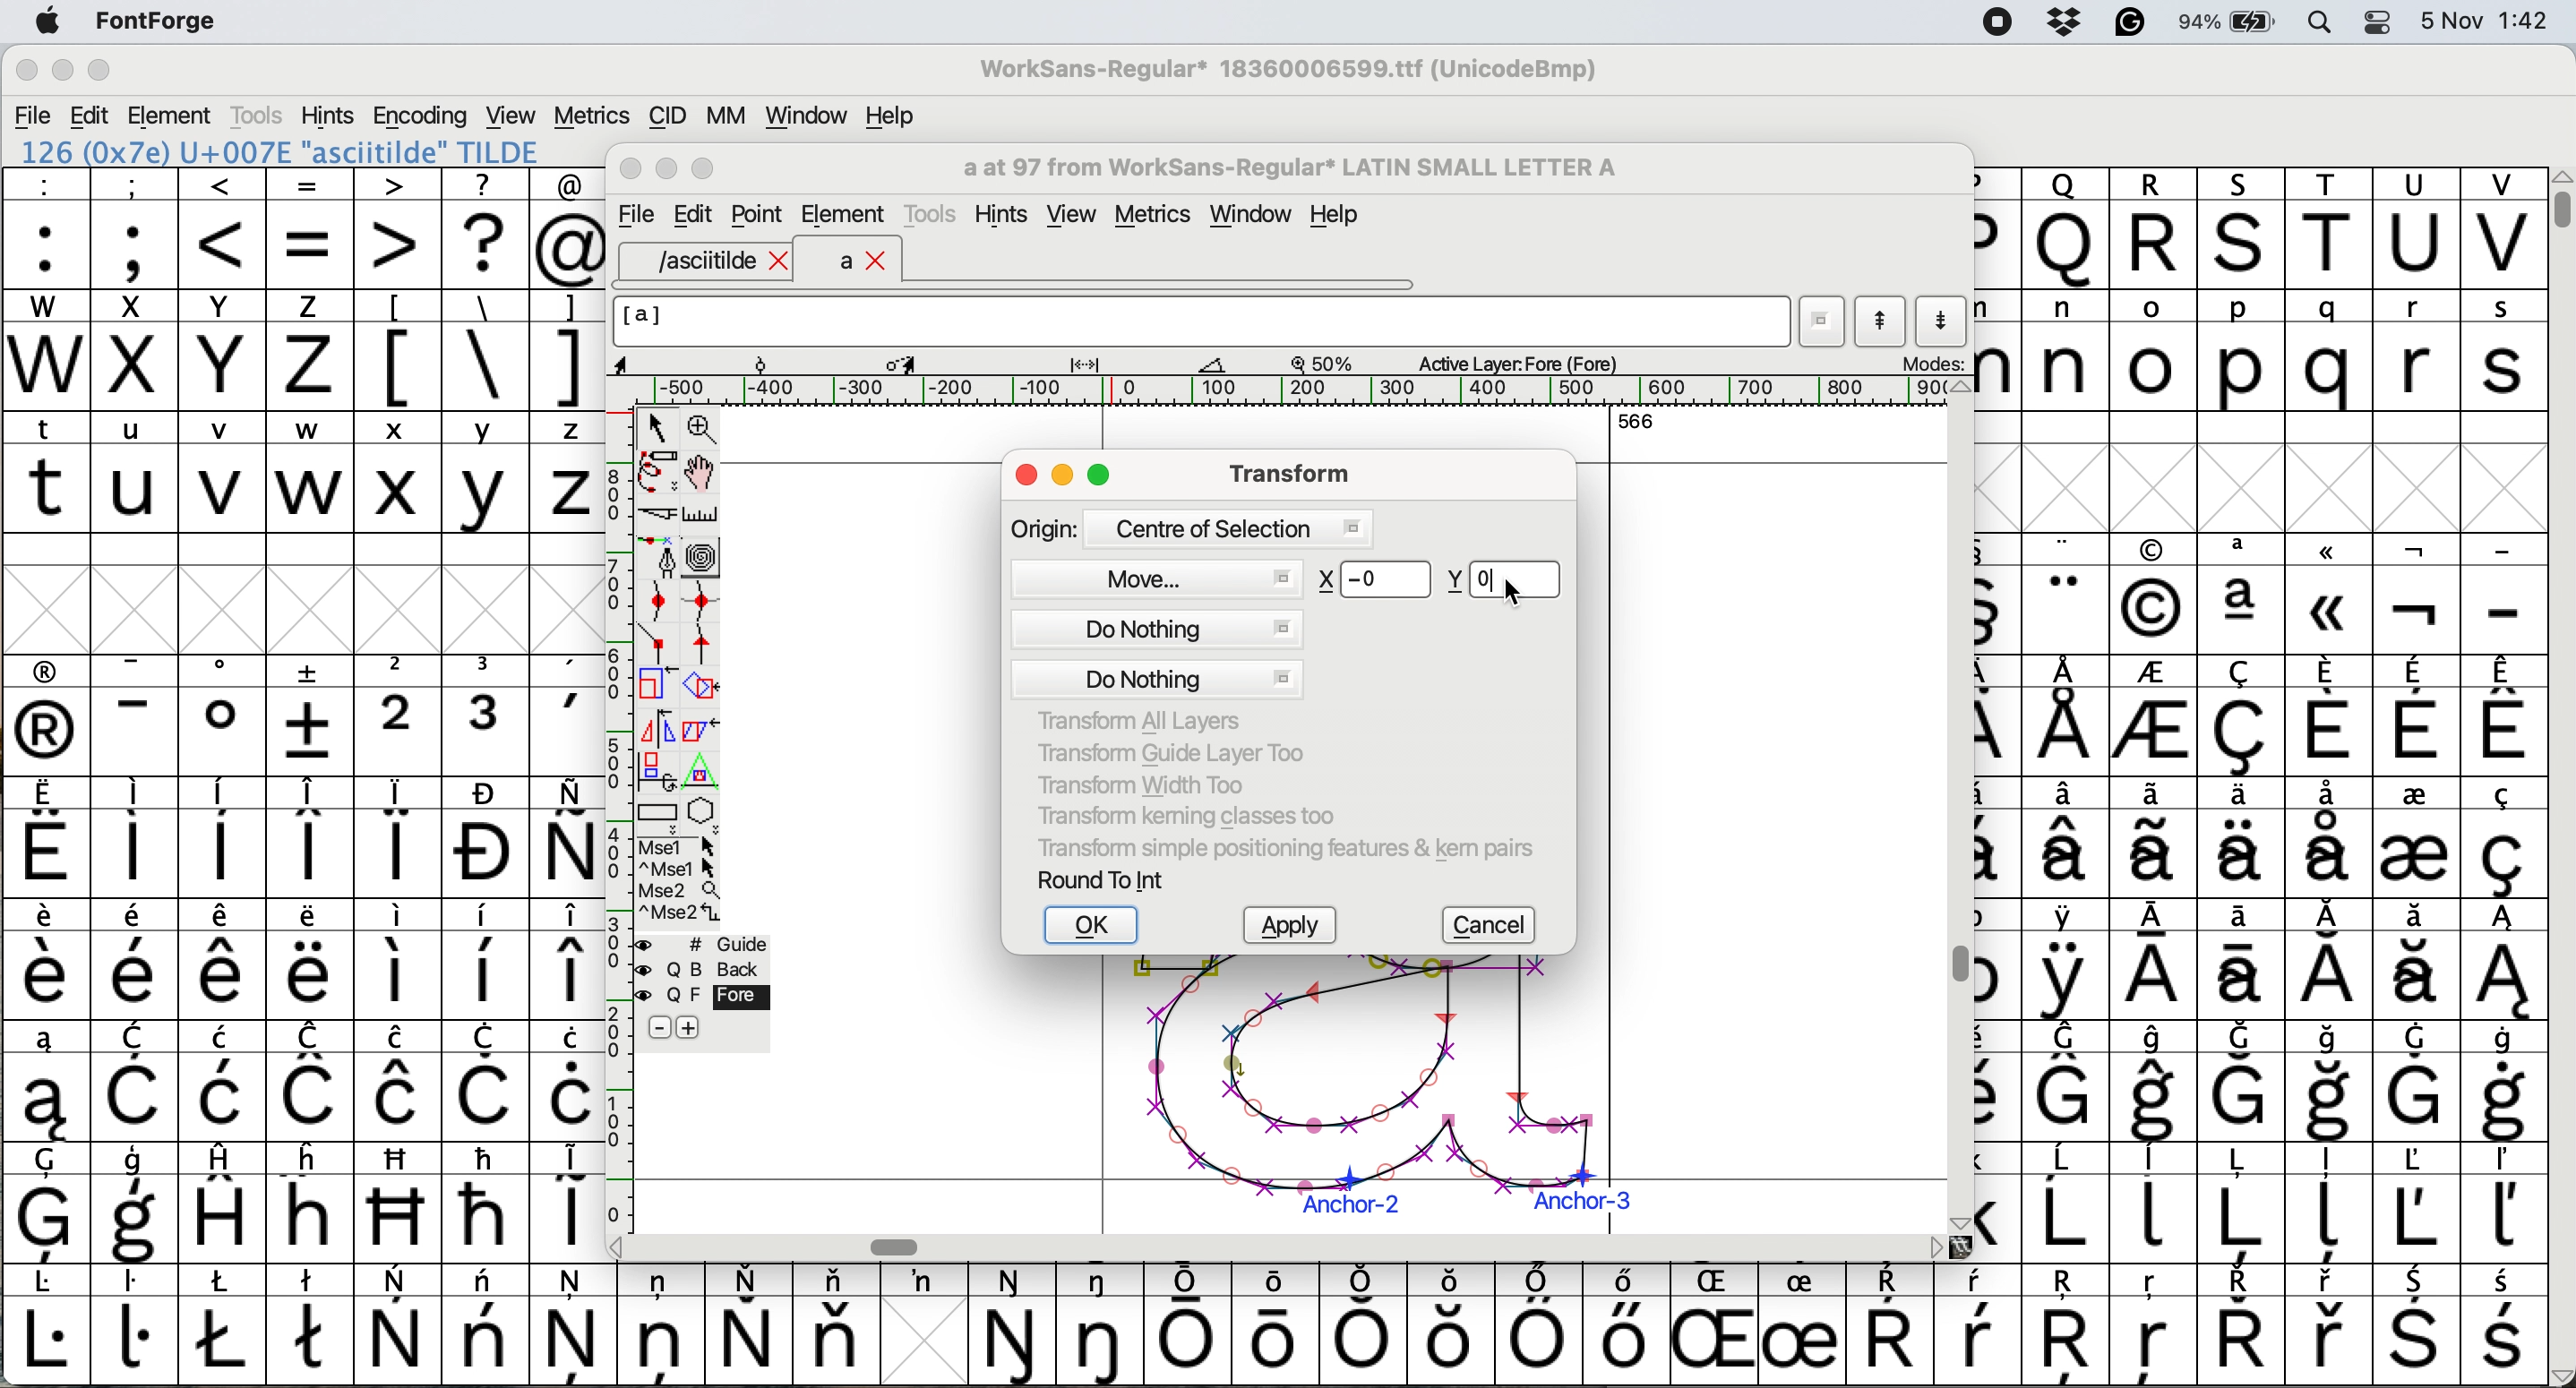 This screenshot has width=2576, height=1388. I want to click on asciitilde, so click(719, 261).